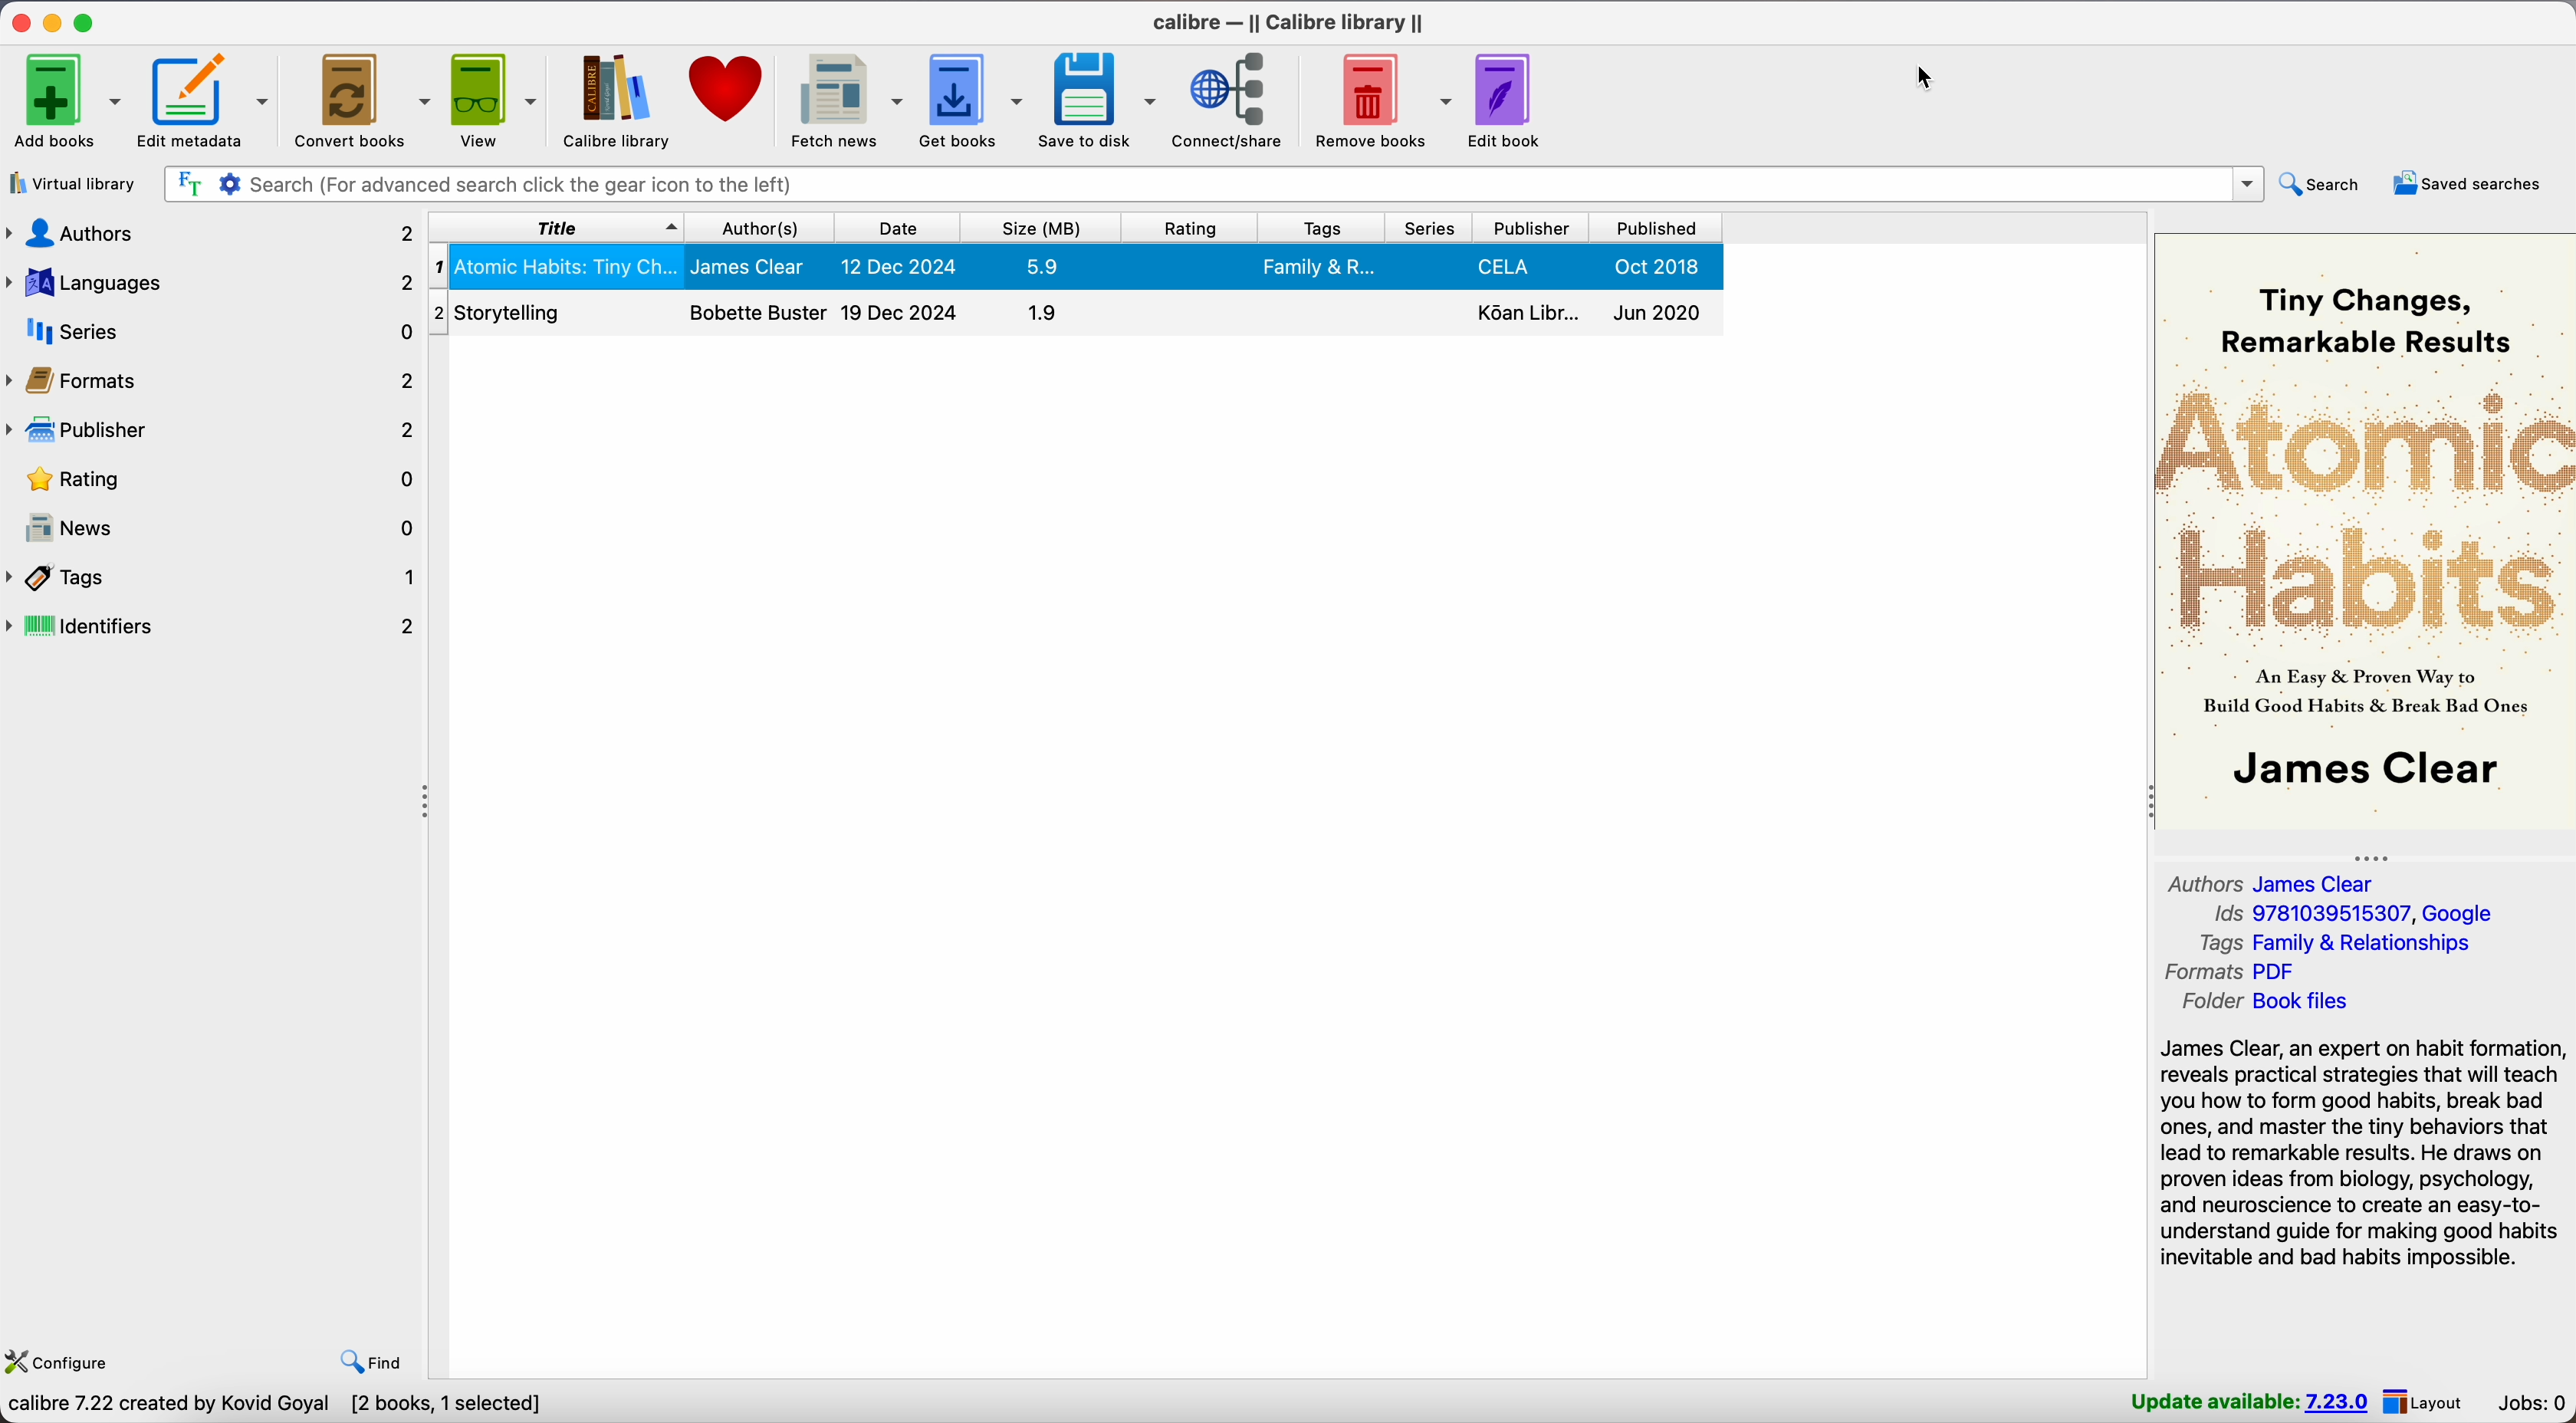 The height and width of the screenshot is (1423, 2576). What do you see at coordinates (214, 429) in the screenshot?
I see `publisher` at bounding box center [214, 429].